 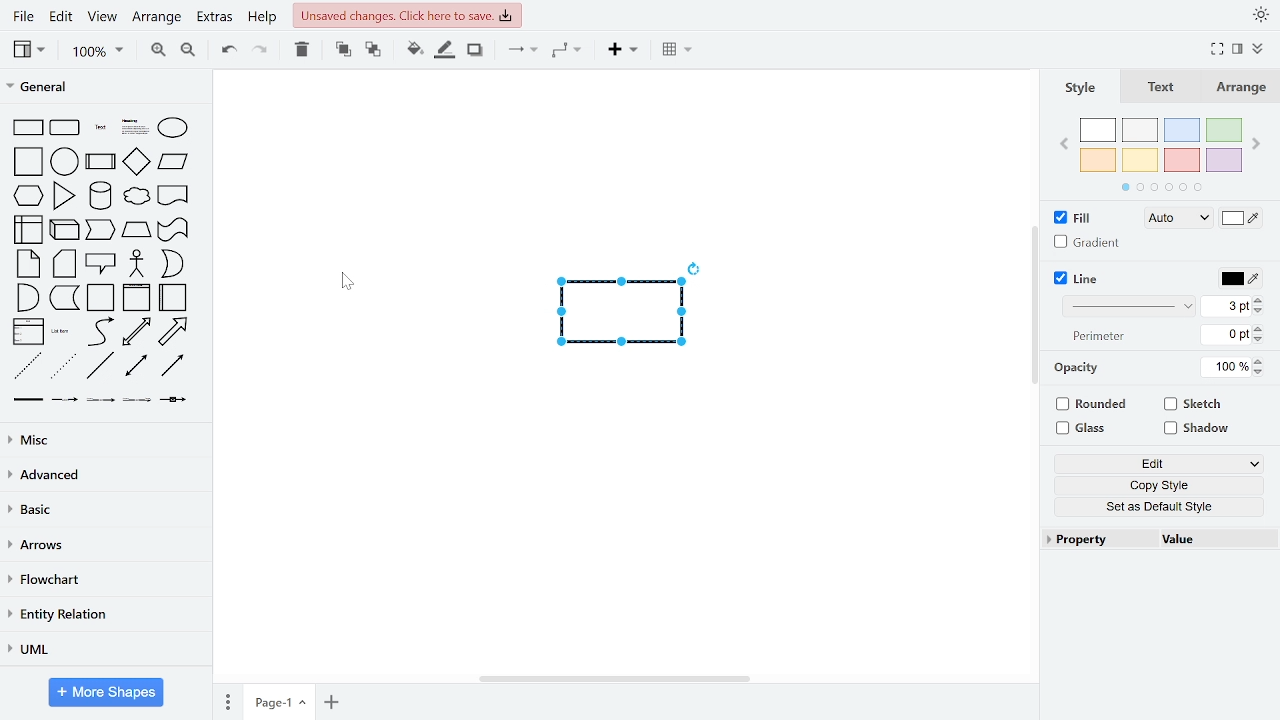 I want to click on general shapes, so click(x=63, y=264).